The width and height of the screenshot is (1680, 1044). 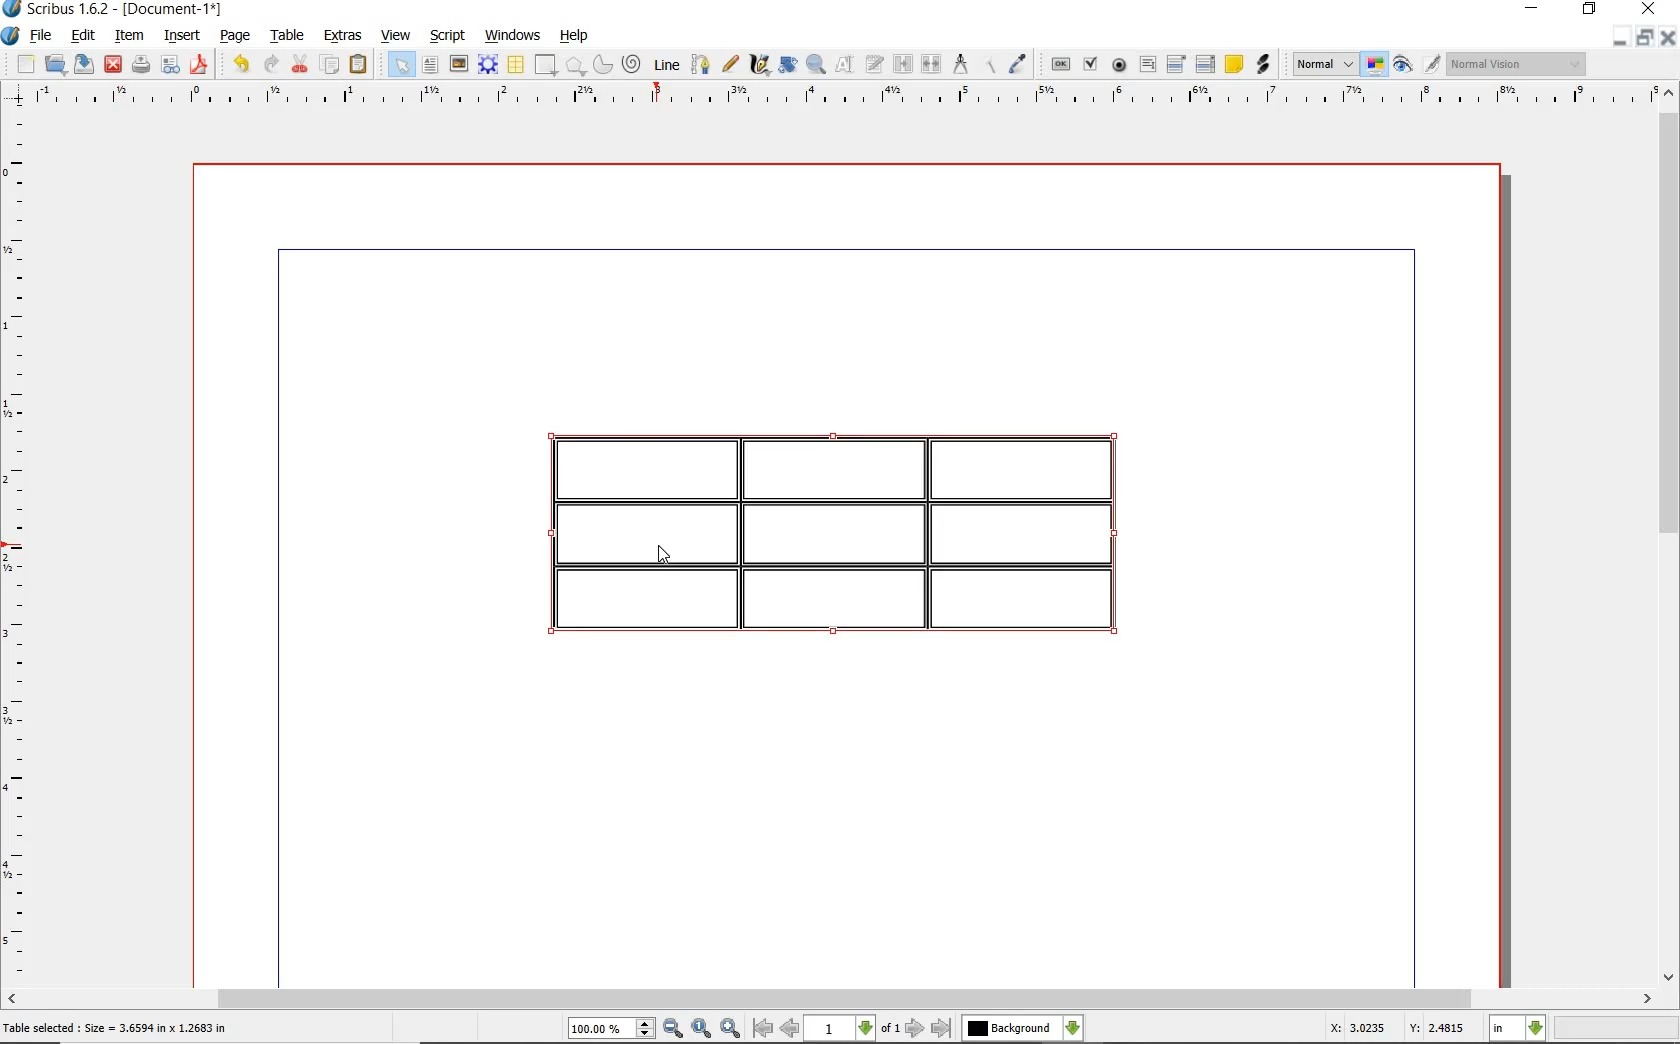 What do you see at coordinates (449, 37) in the screenshot?
I see `script` at bounding box center [449, 37].